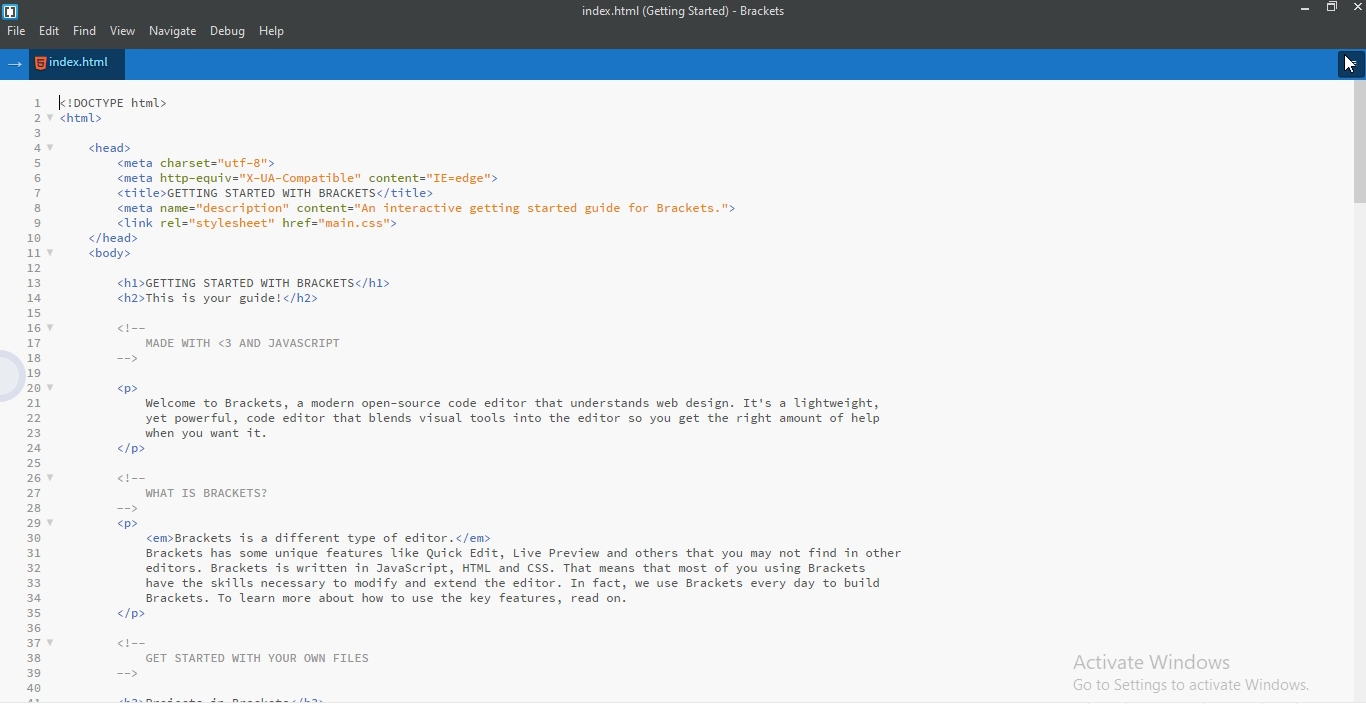 The height and width of the screenshot is (704, 1366). I want to click on file, so click(15, 31).